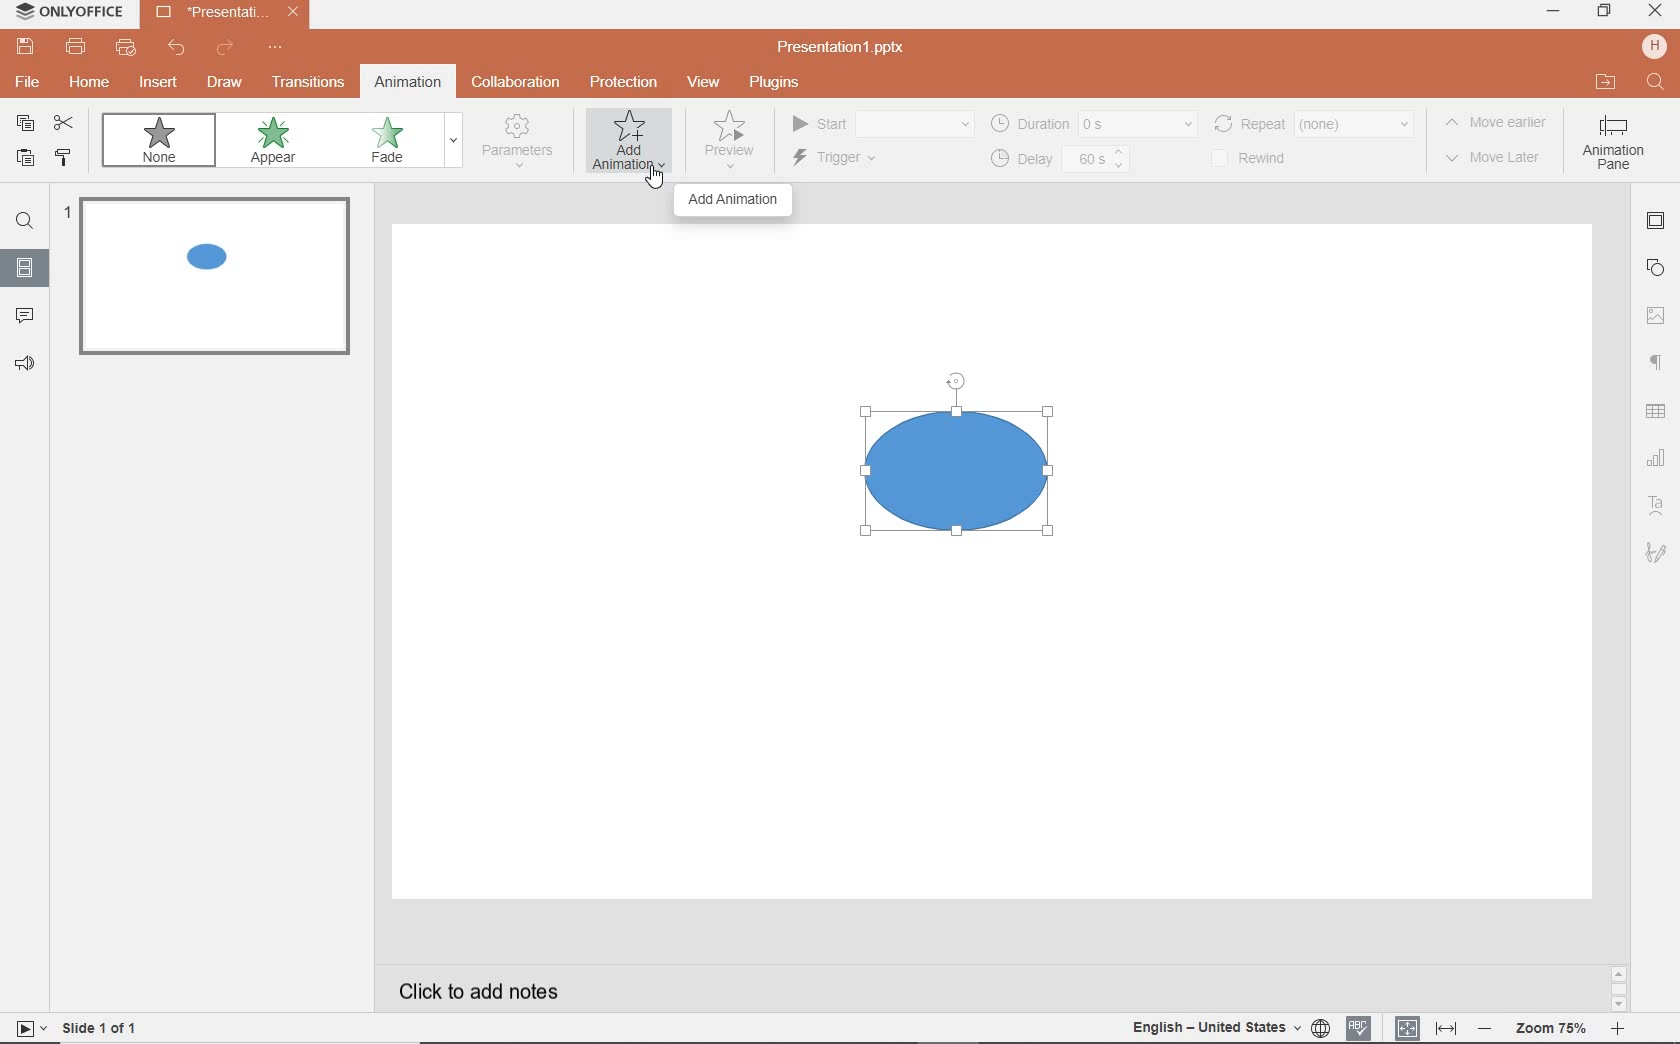 This screenshot has width=1680, height=1044. Describe the element at coordinates (1654, 11) in the screenshot. I see `CLOSE` at that location.